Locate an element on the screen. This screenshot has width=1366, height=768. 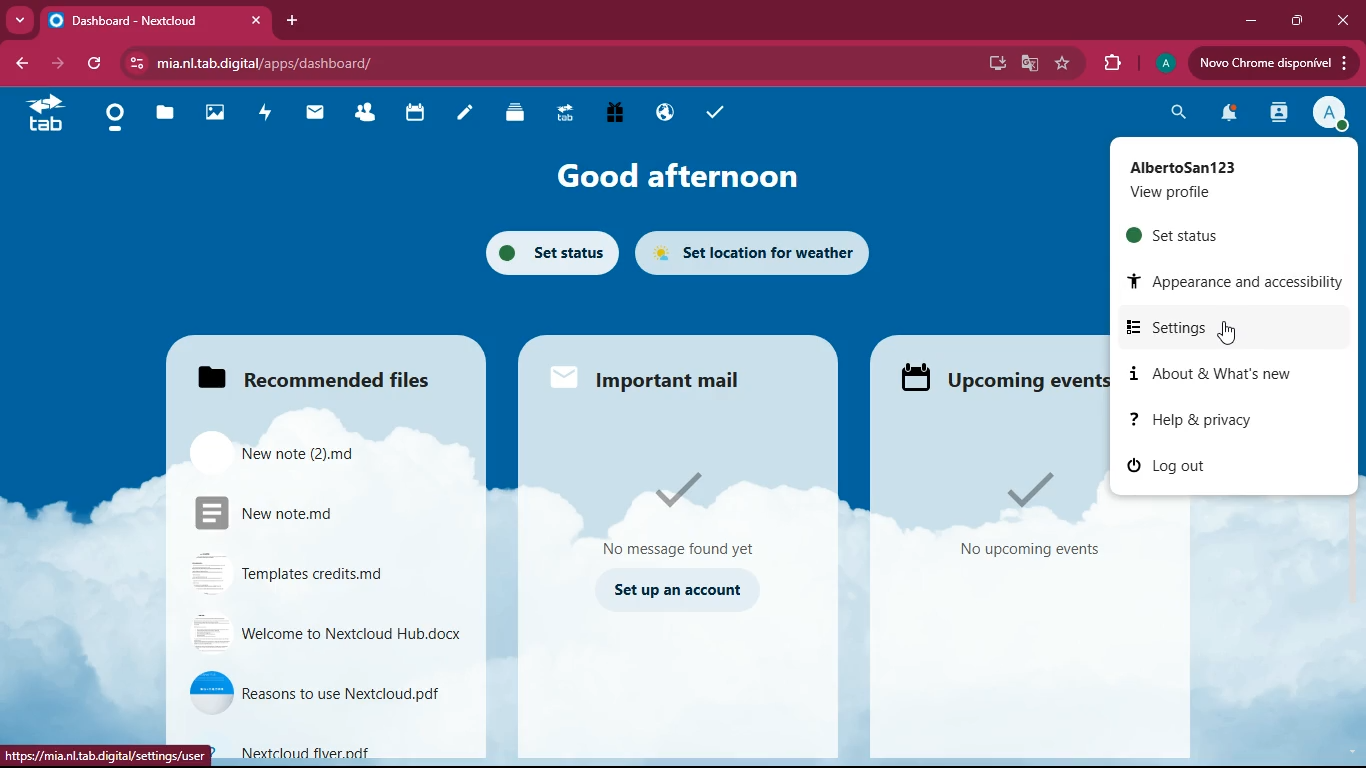
calendar is located at coordinates (411, 114).